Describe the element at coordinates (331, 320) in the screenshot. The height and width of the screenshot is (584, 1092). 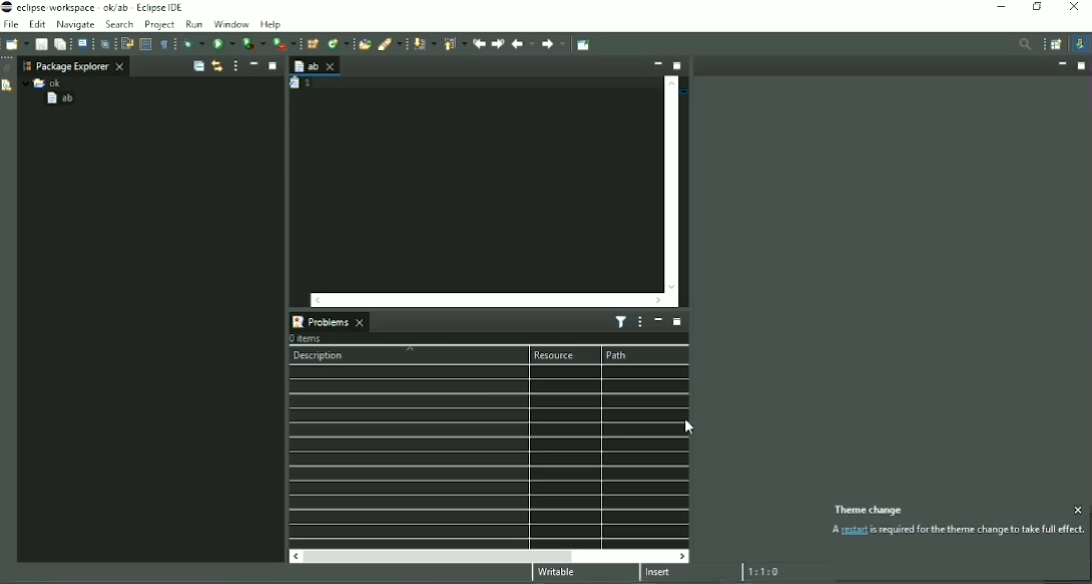
I see `Problems` at that location.